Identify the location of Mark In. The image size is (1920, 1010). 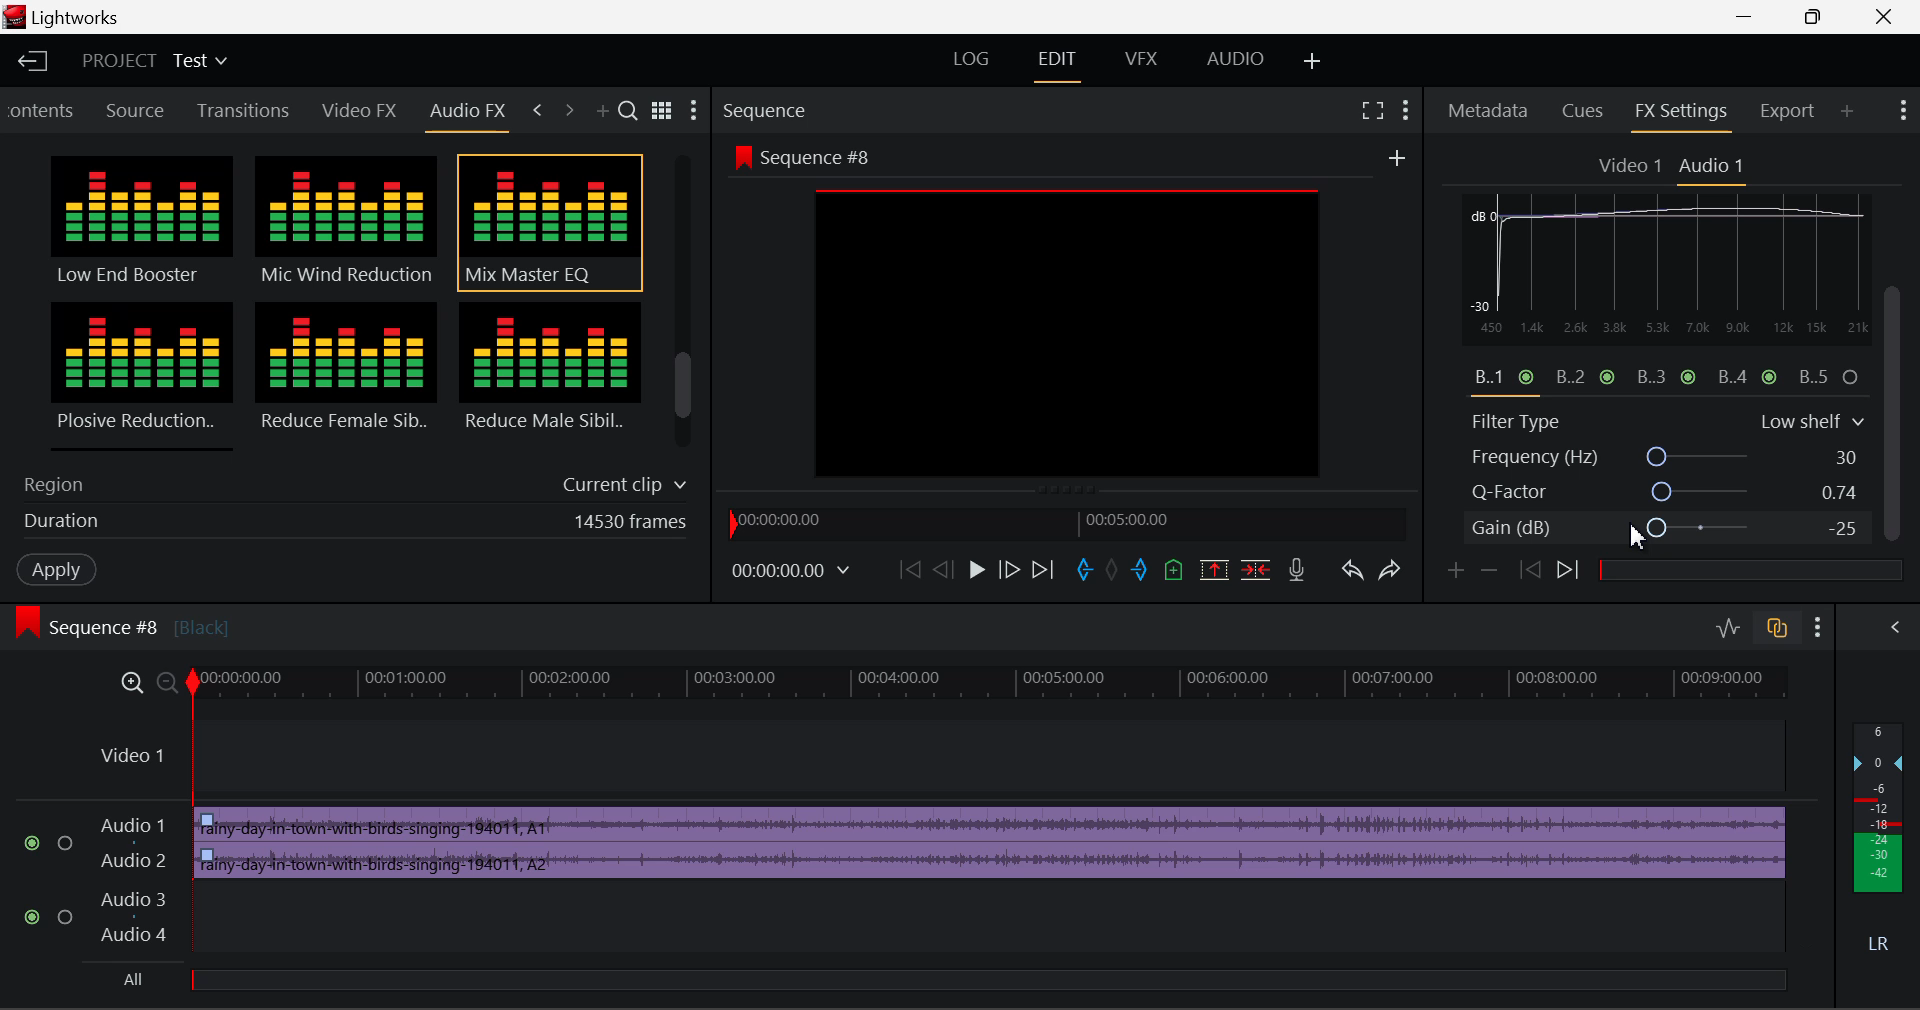
(1088, 571).